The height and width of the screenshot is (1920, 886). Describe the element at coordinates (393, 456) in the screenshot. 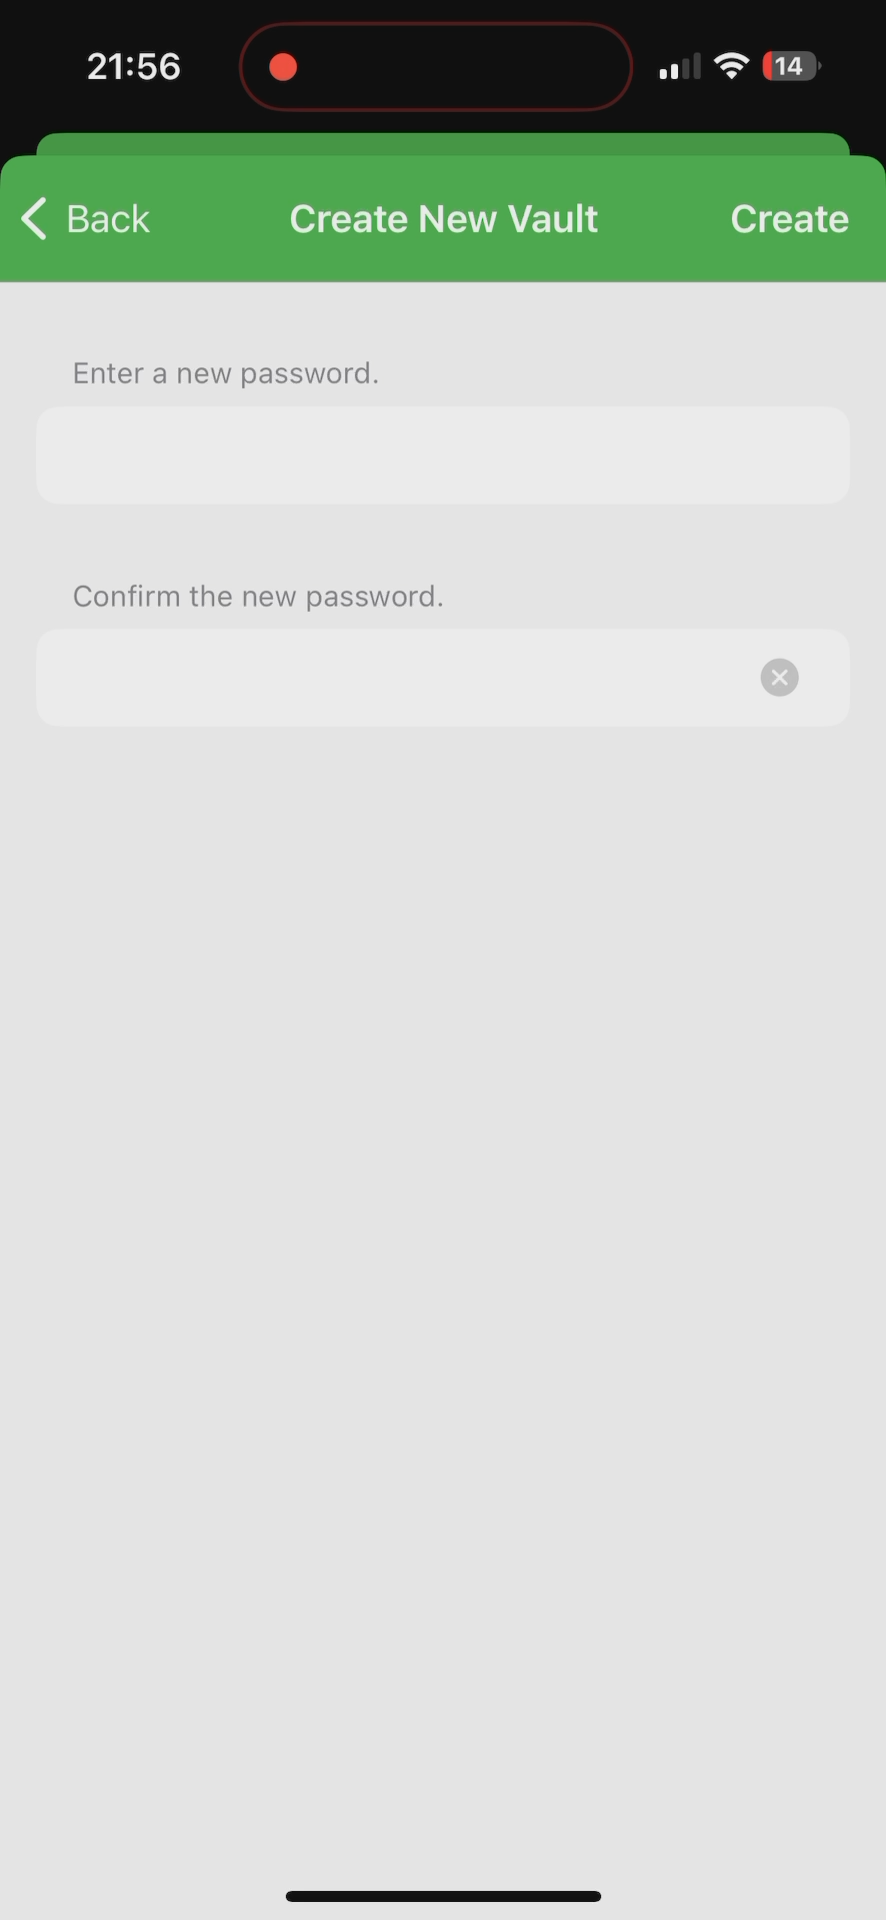

I see `caption for new password` at that location.